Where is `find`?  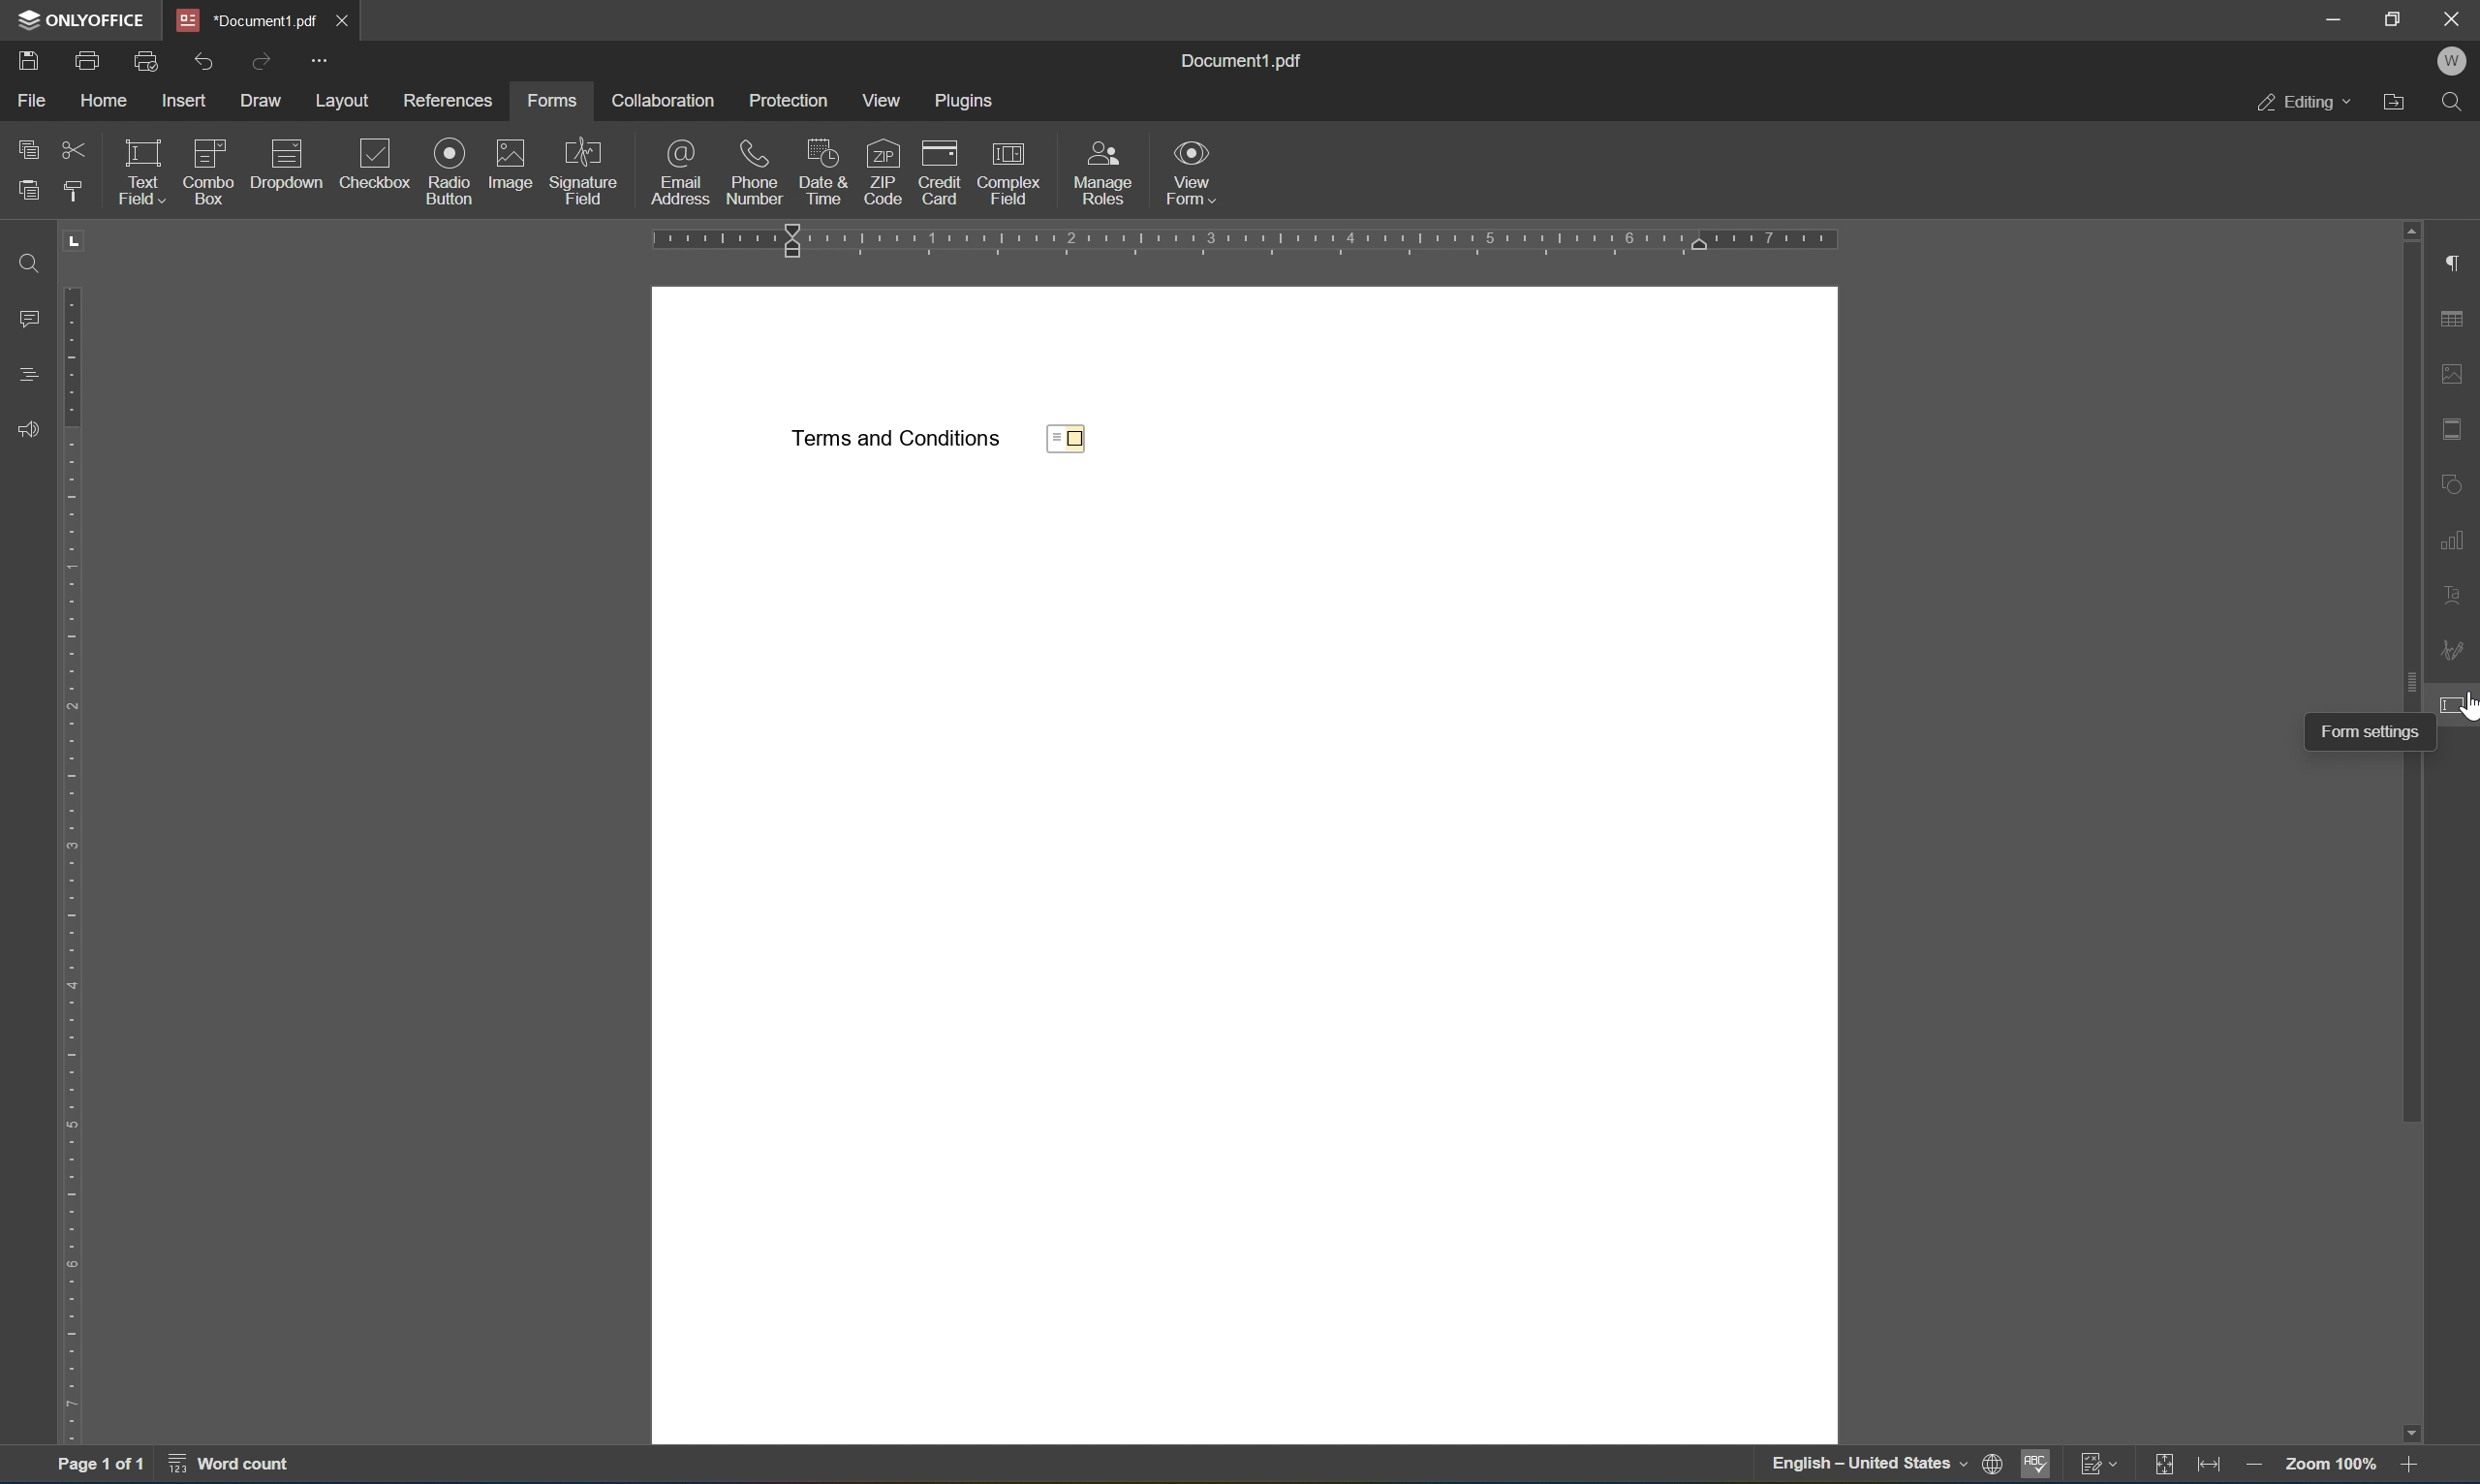
find is located at coordinates (27, 262).